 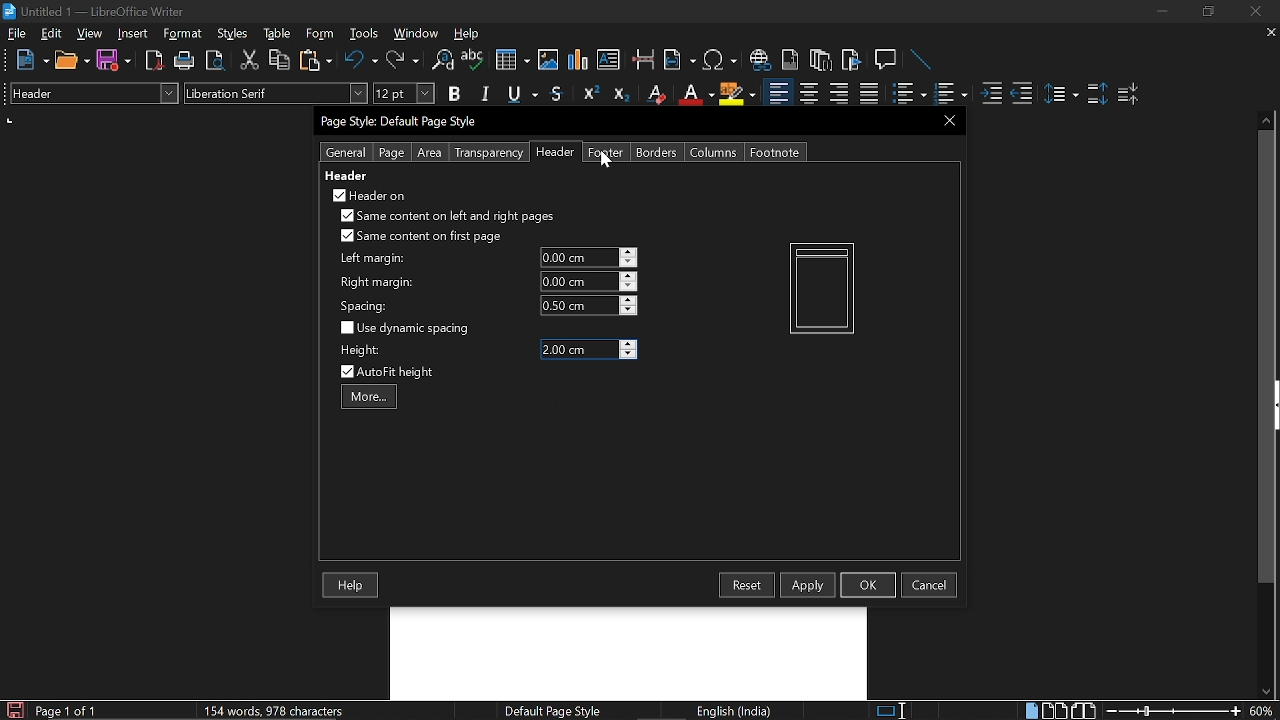 I want to click on Standard seleciton, so click(x=895, y=711).